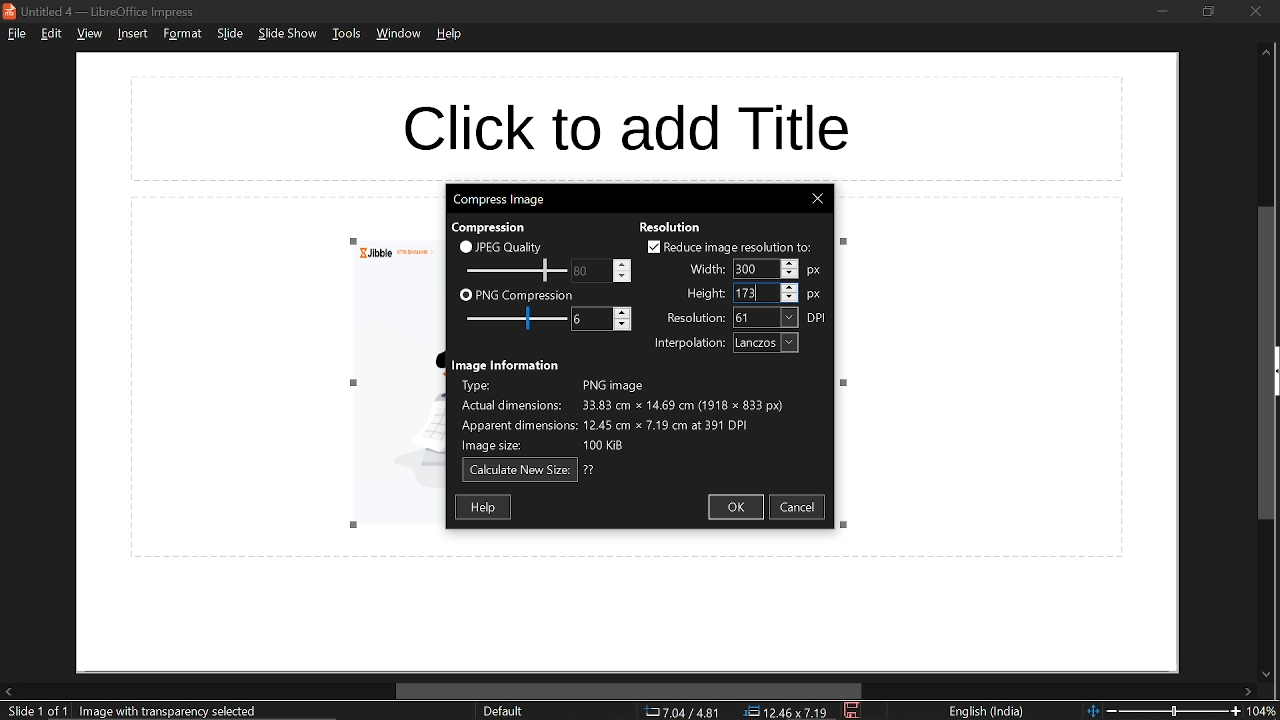 The height and width of the screenshot is (720, 1280). I want to click on Image information, so click(641, 414).